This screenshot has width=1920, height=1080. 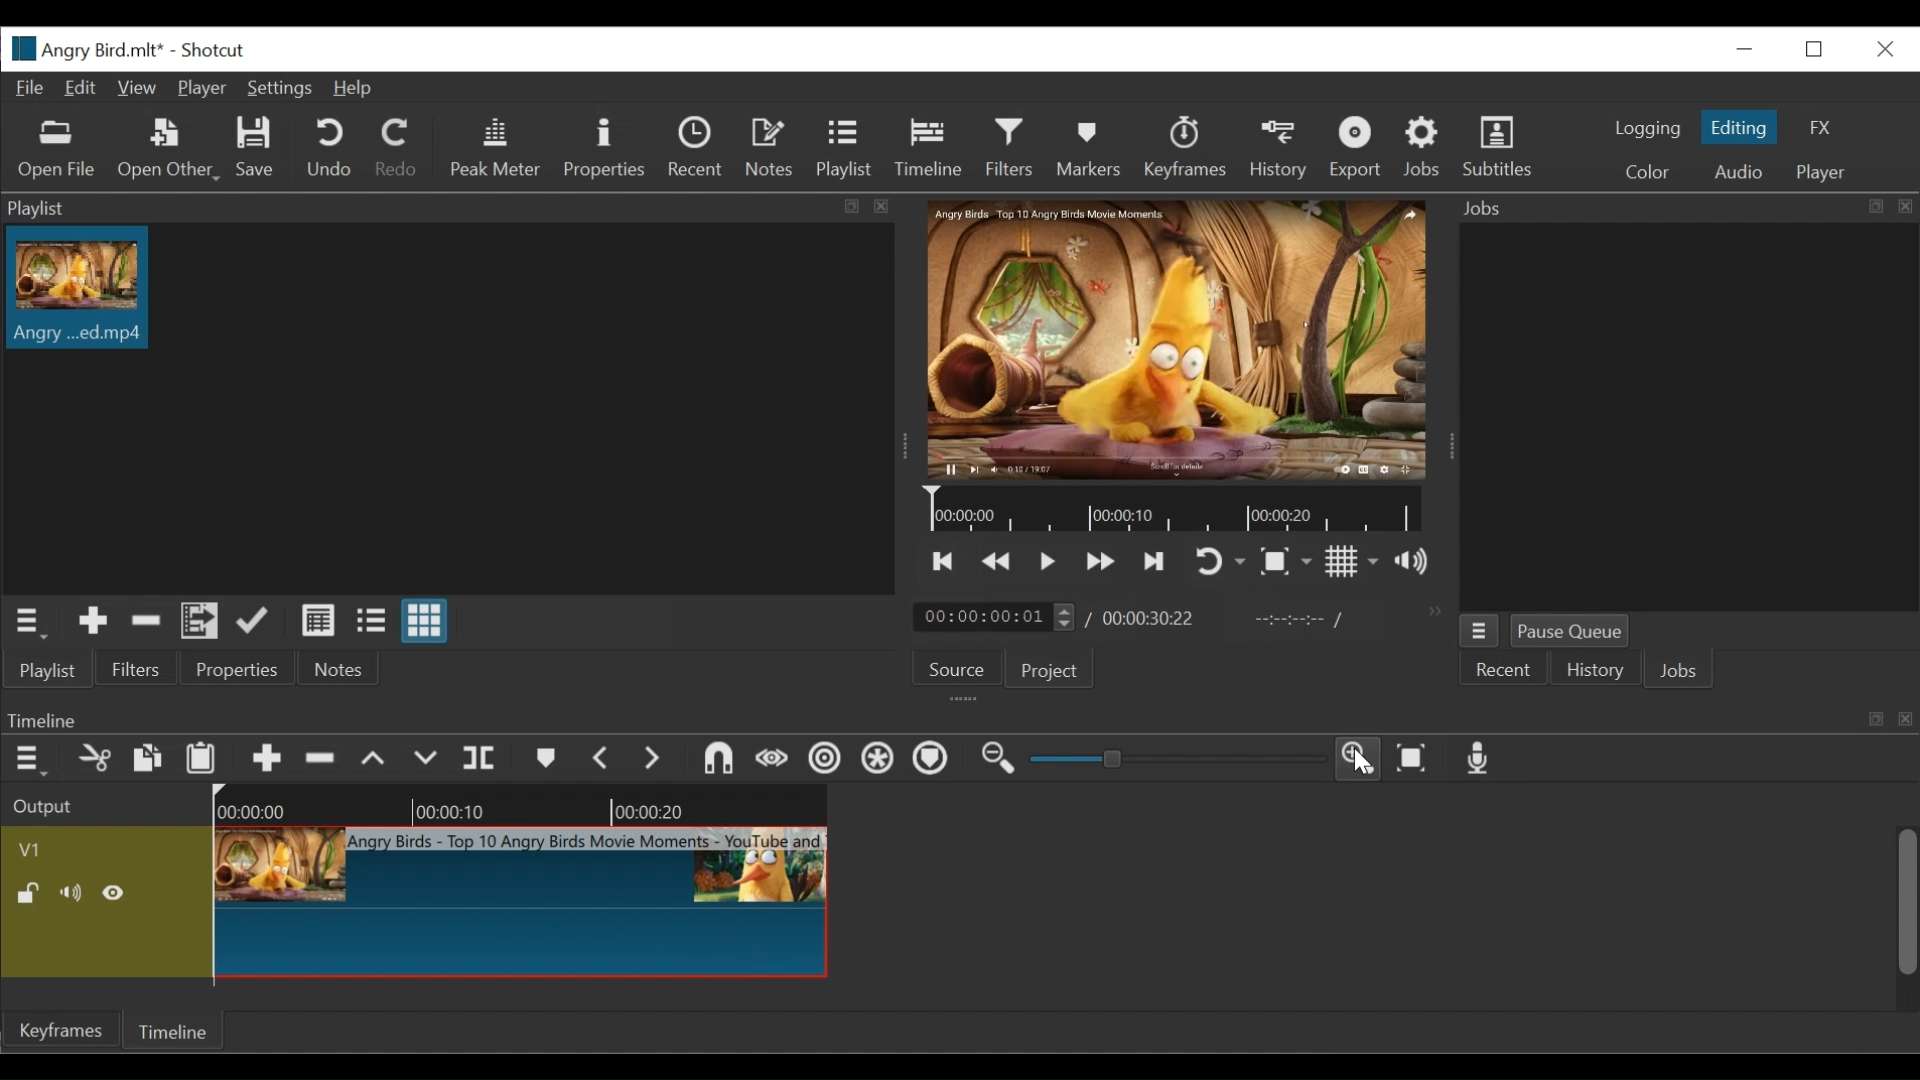 I want to click on Cursor, so click(x=1369, y=764).